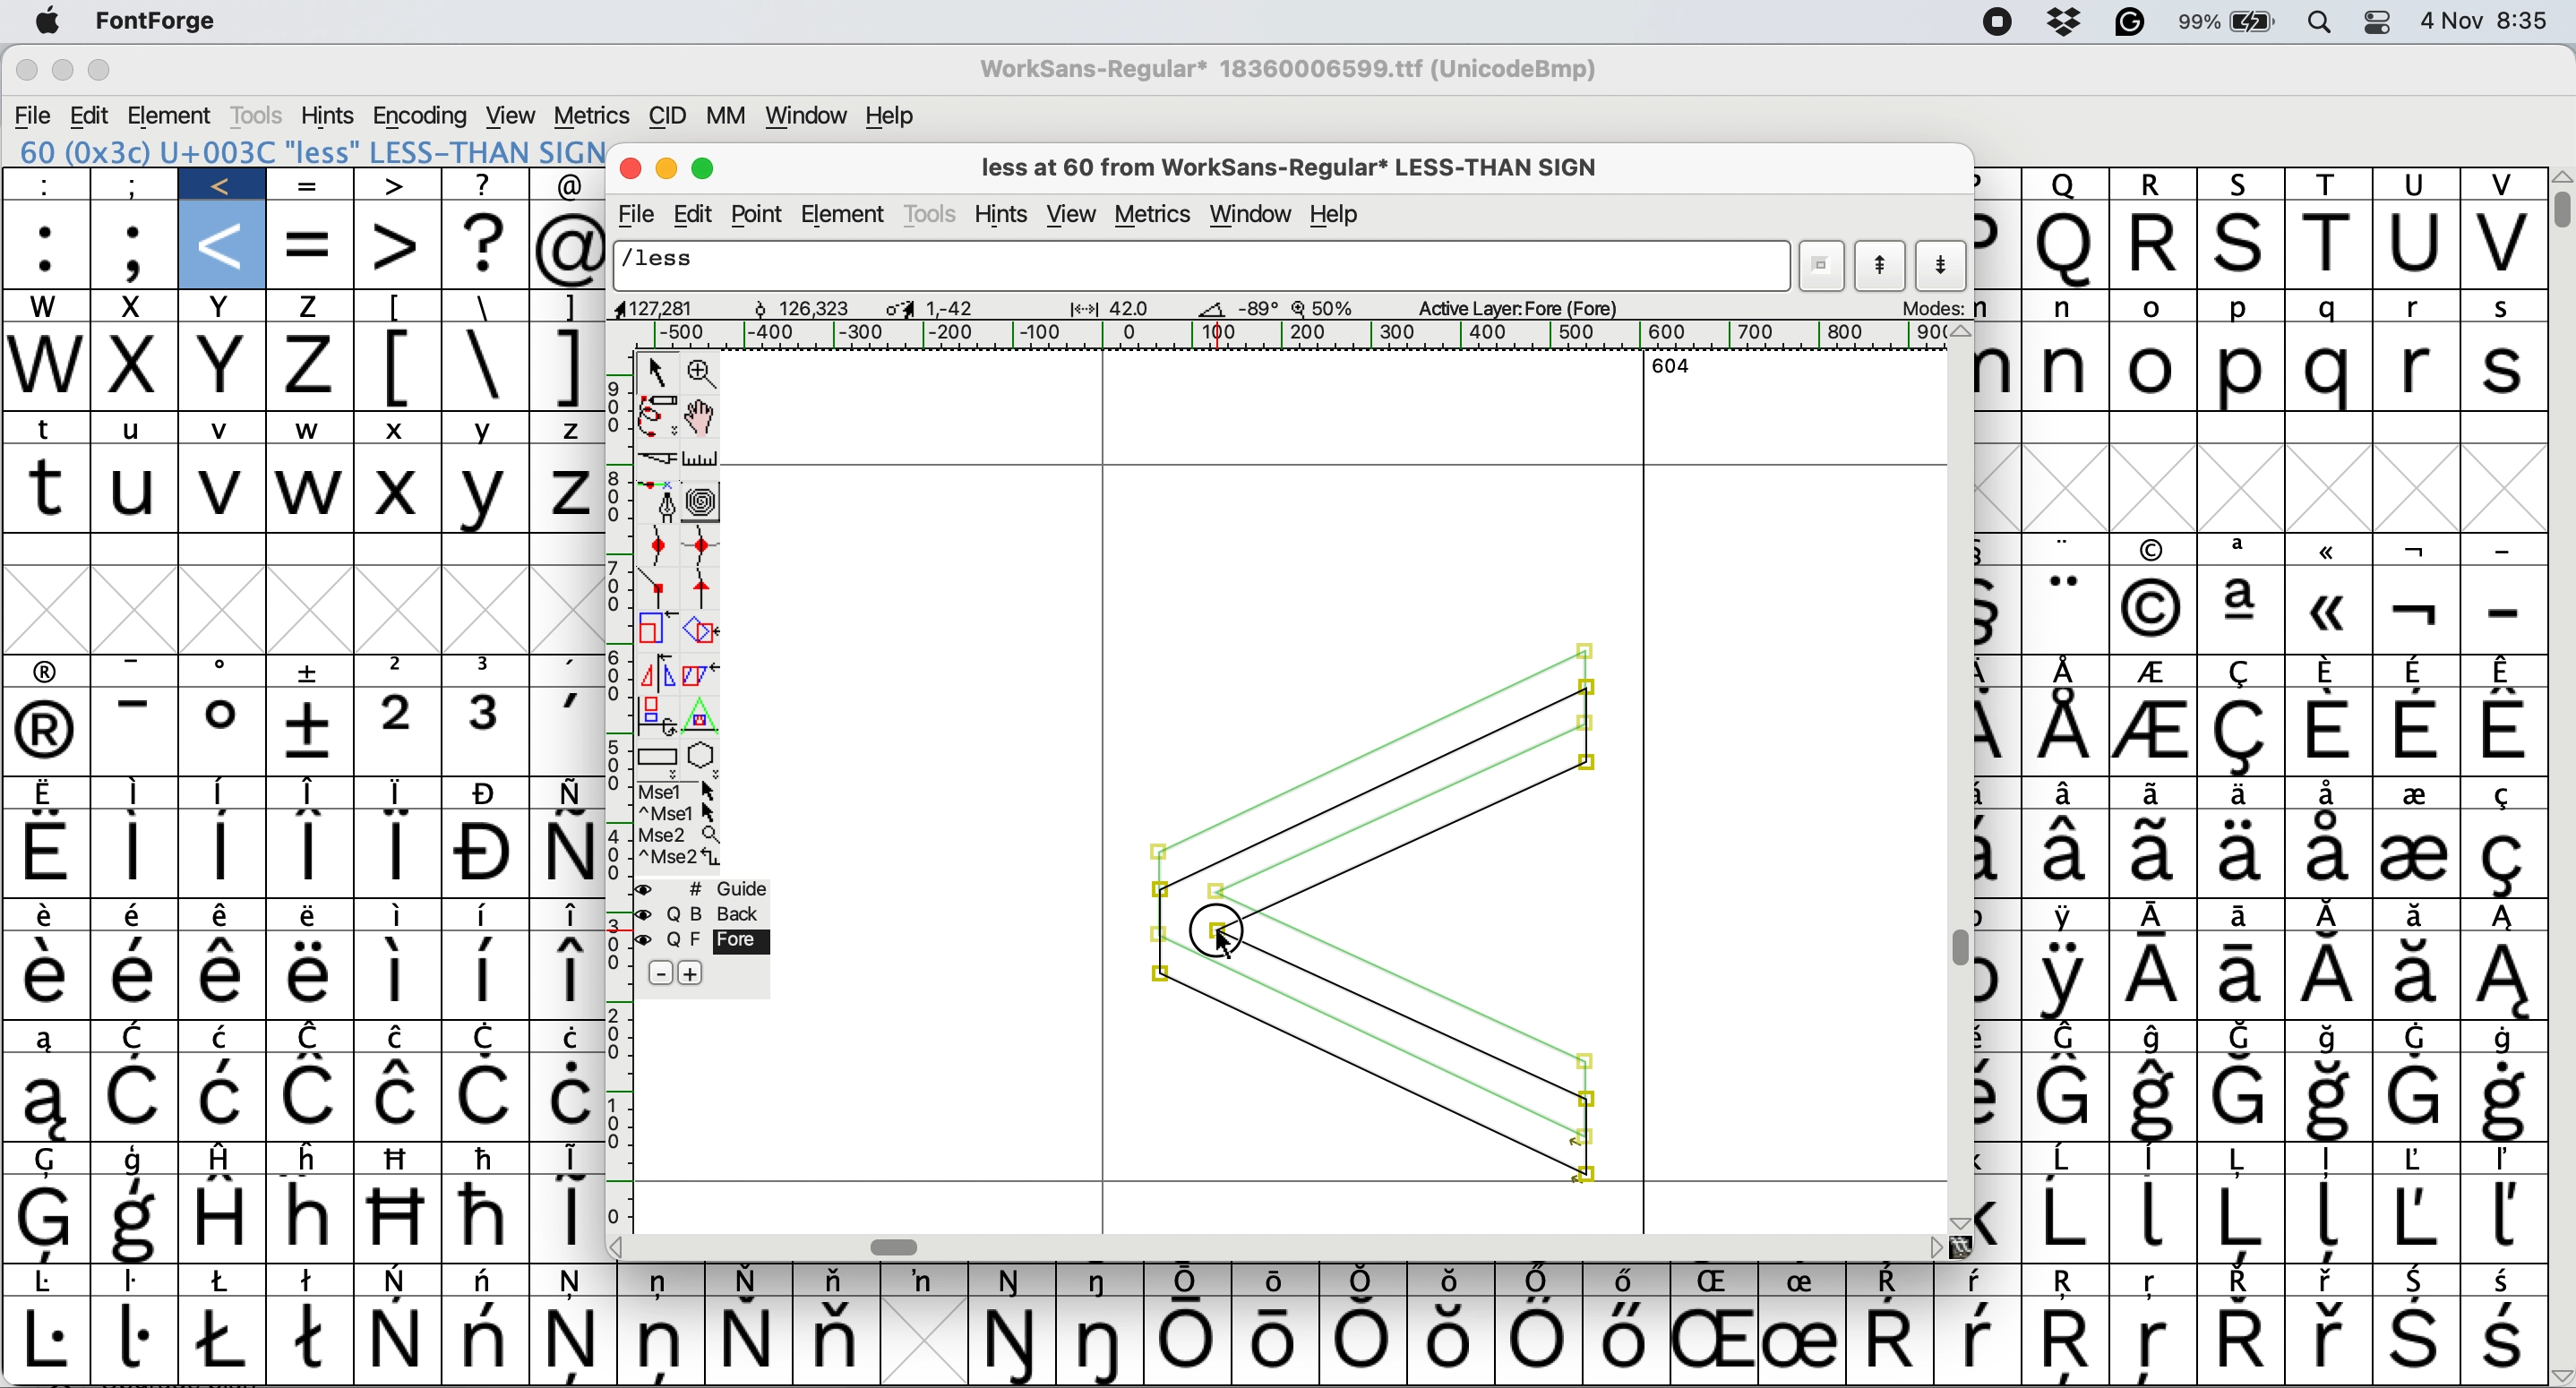 The image size is (2576, 1388). Describe the element at coordinates (401, 917) in the screenshot. I see `Symbol` at that location.